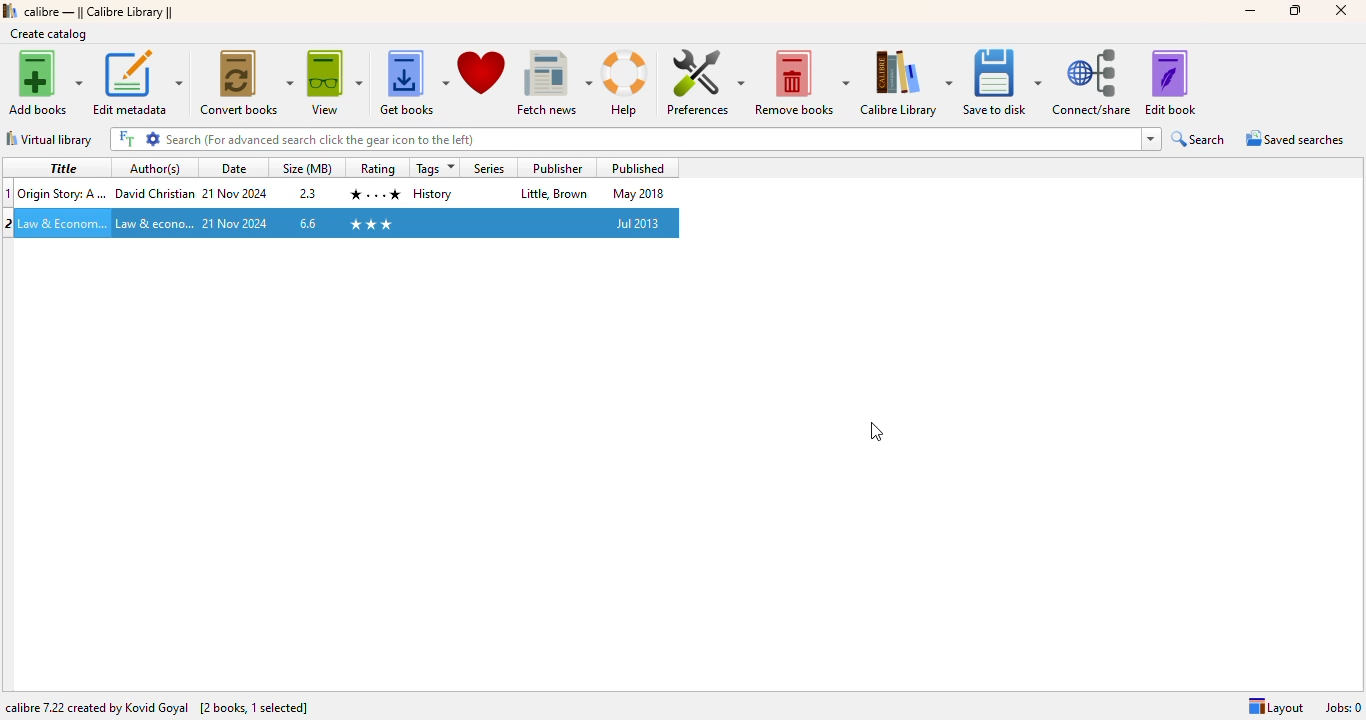 Image resolution: width=1366 pixels, height=720 pixels. Describe the element at coordinates (1277, 707) in the screenshot. I see `Layout` at that location.